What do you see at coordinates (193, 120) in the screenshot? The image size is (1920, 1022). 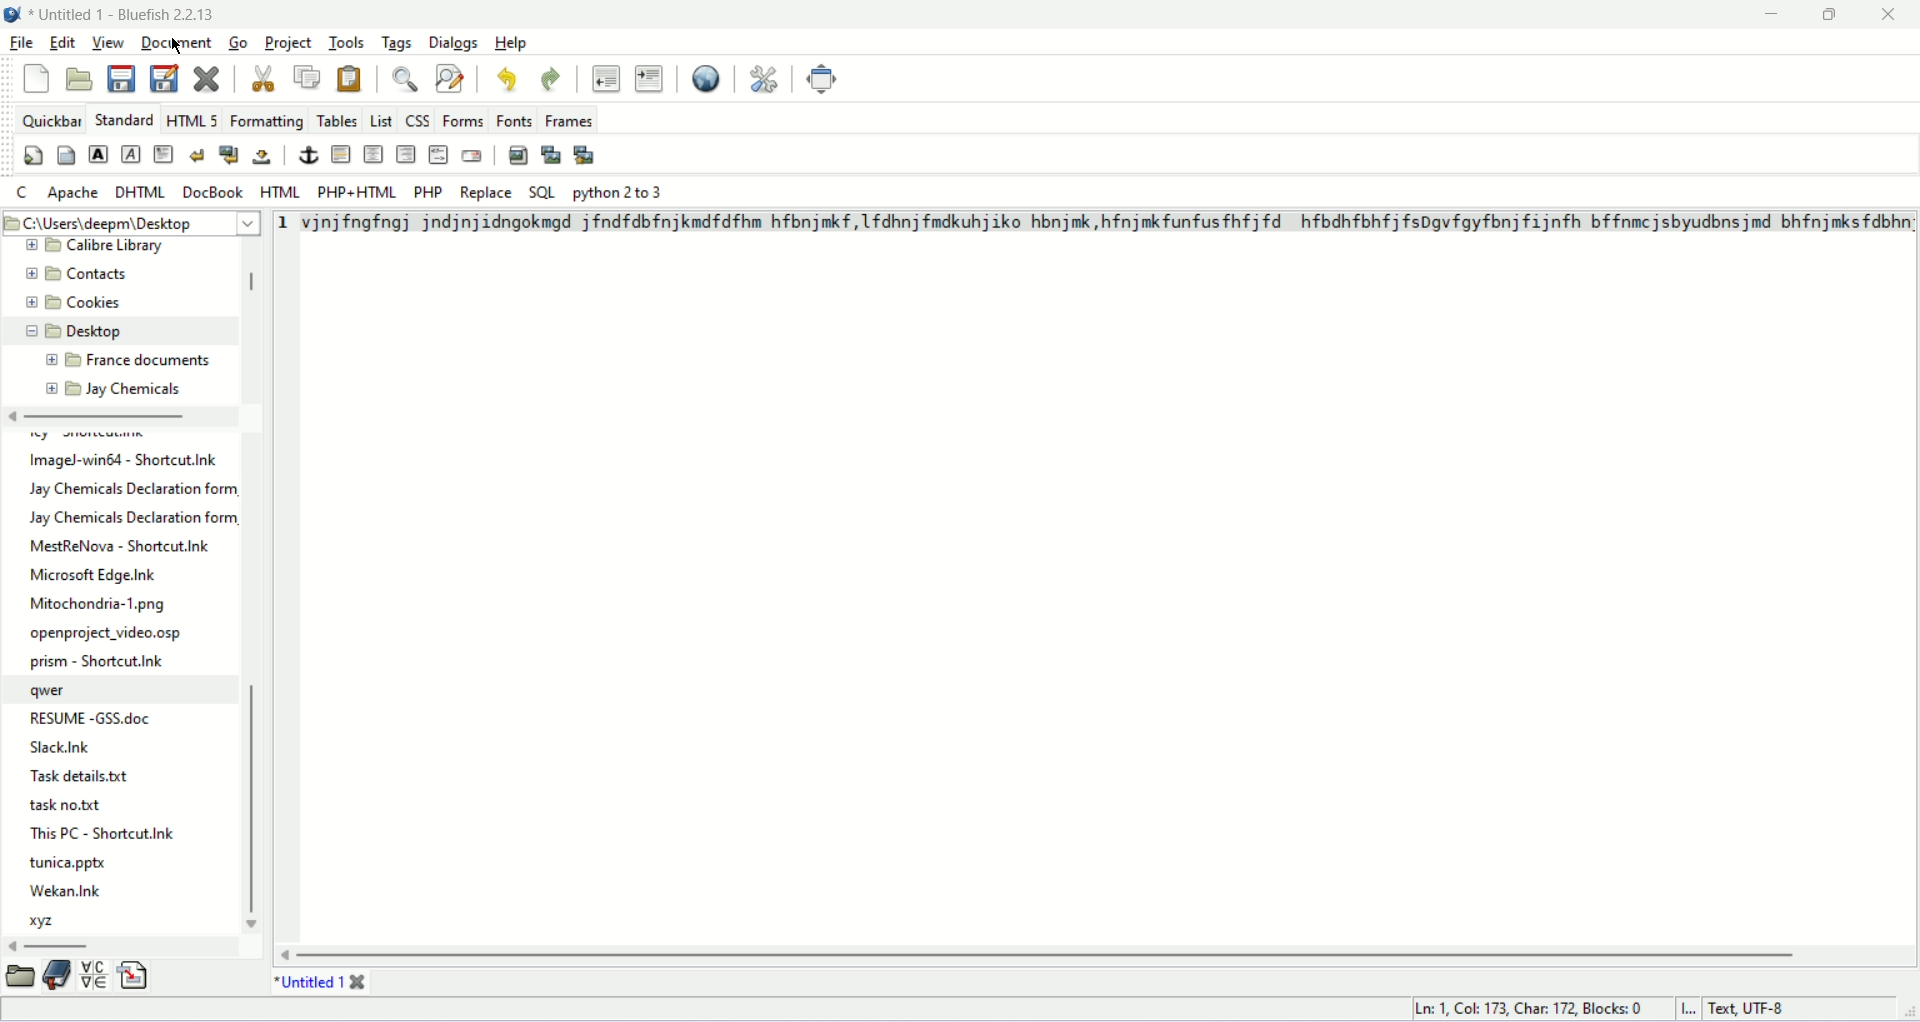 I see `HTML 5` at bounding box center [193, 120].